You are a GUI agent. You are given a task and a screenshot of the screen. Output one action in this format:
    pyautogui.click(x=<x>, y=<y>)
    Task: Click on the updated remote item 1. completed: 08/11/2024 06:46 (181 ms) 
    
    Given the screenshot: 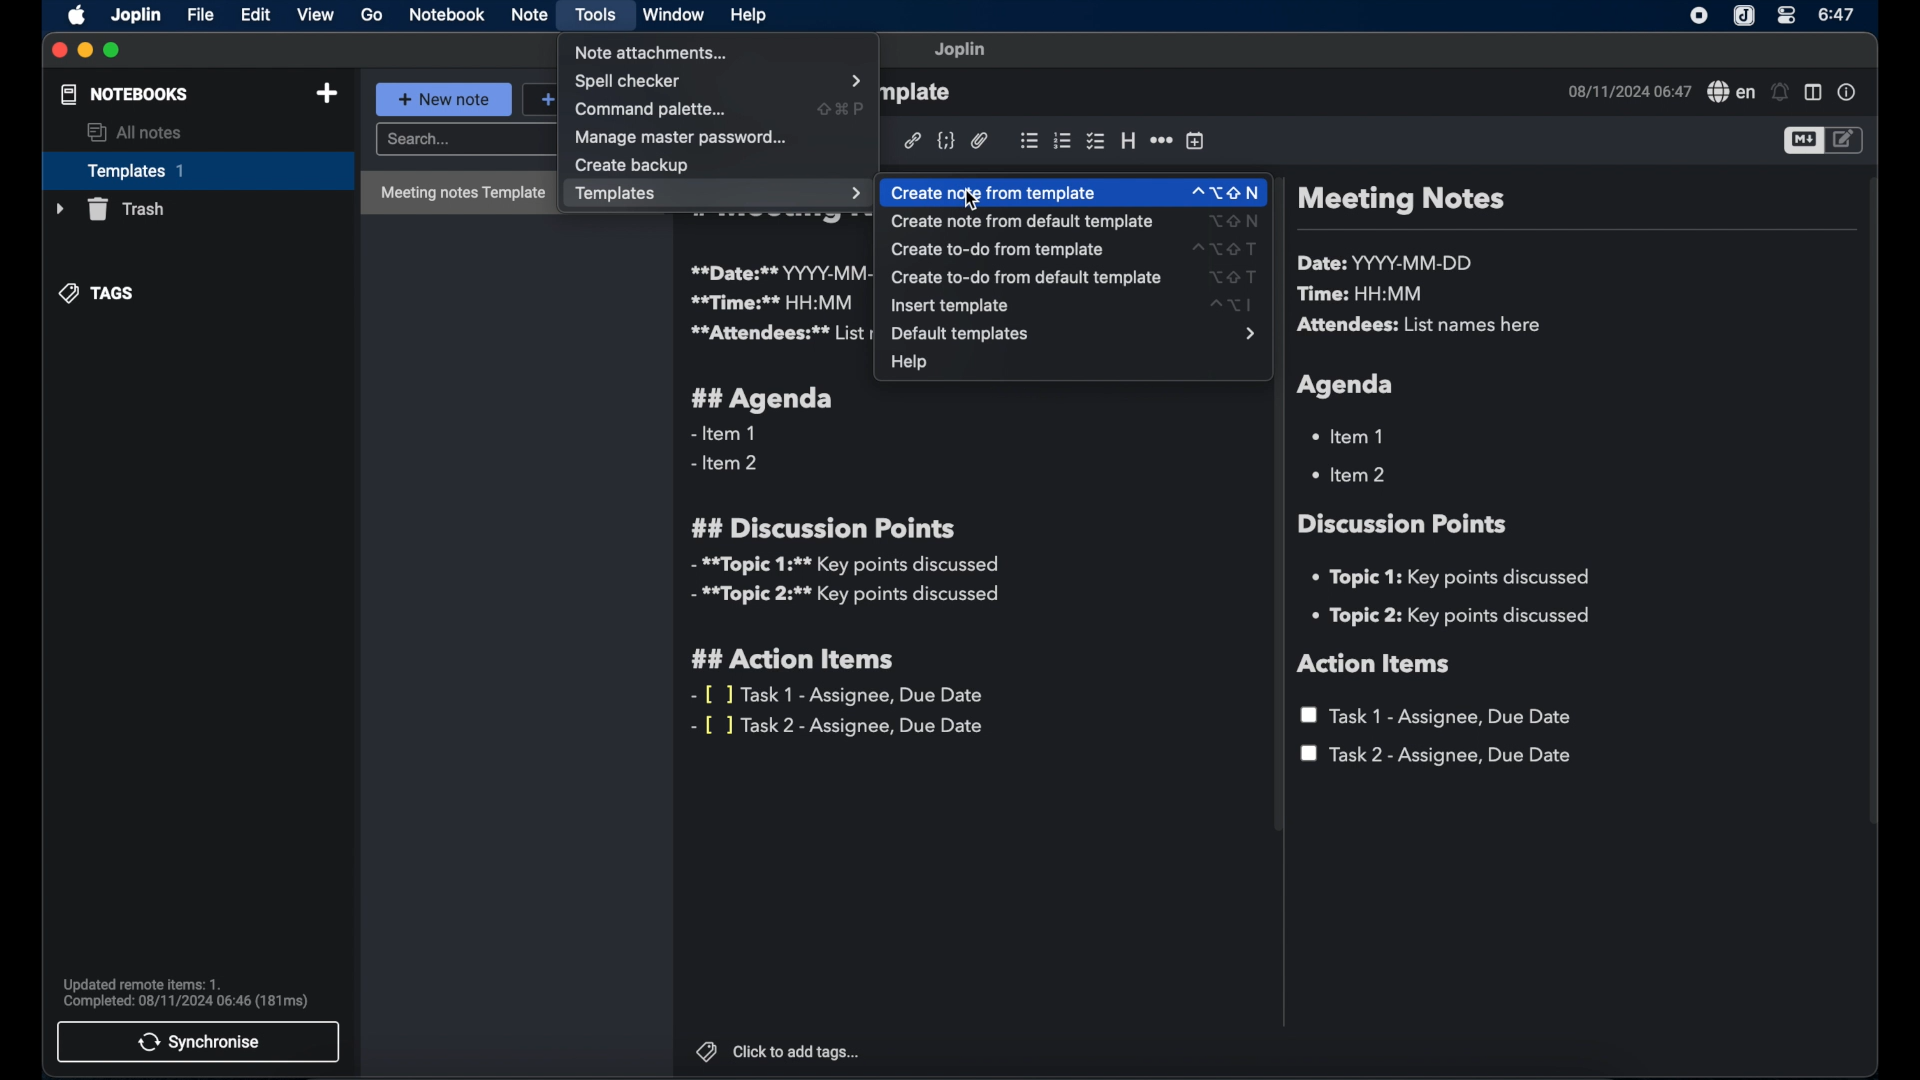 What is the action you would take?
    pyautogui.click(x=188, y=992)
    